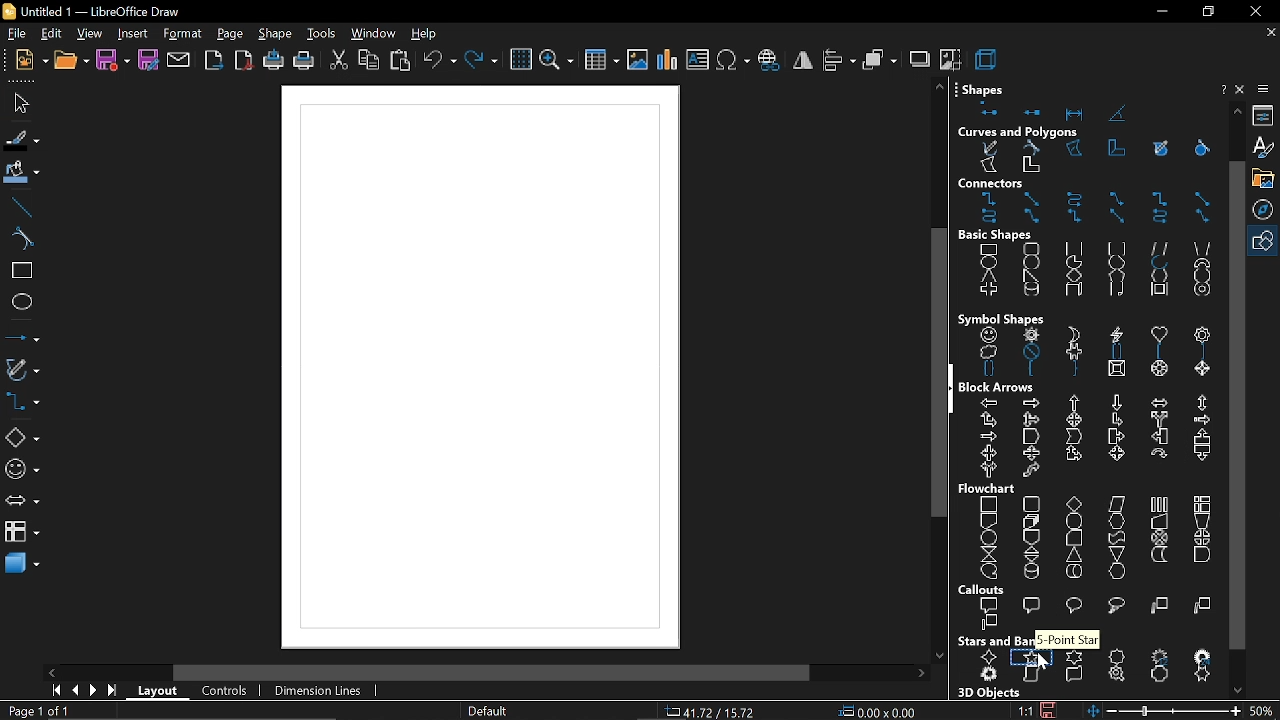  Describe the element at coordinates (939, 372) in the screenshot. I see `vertical scroll bar` at that location.